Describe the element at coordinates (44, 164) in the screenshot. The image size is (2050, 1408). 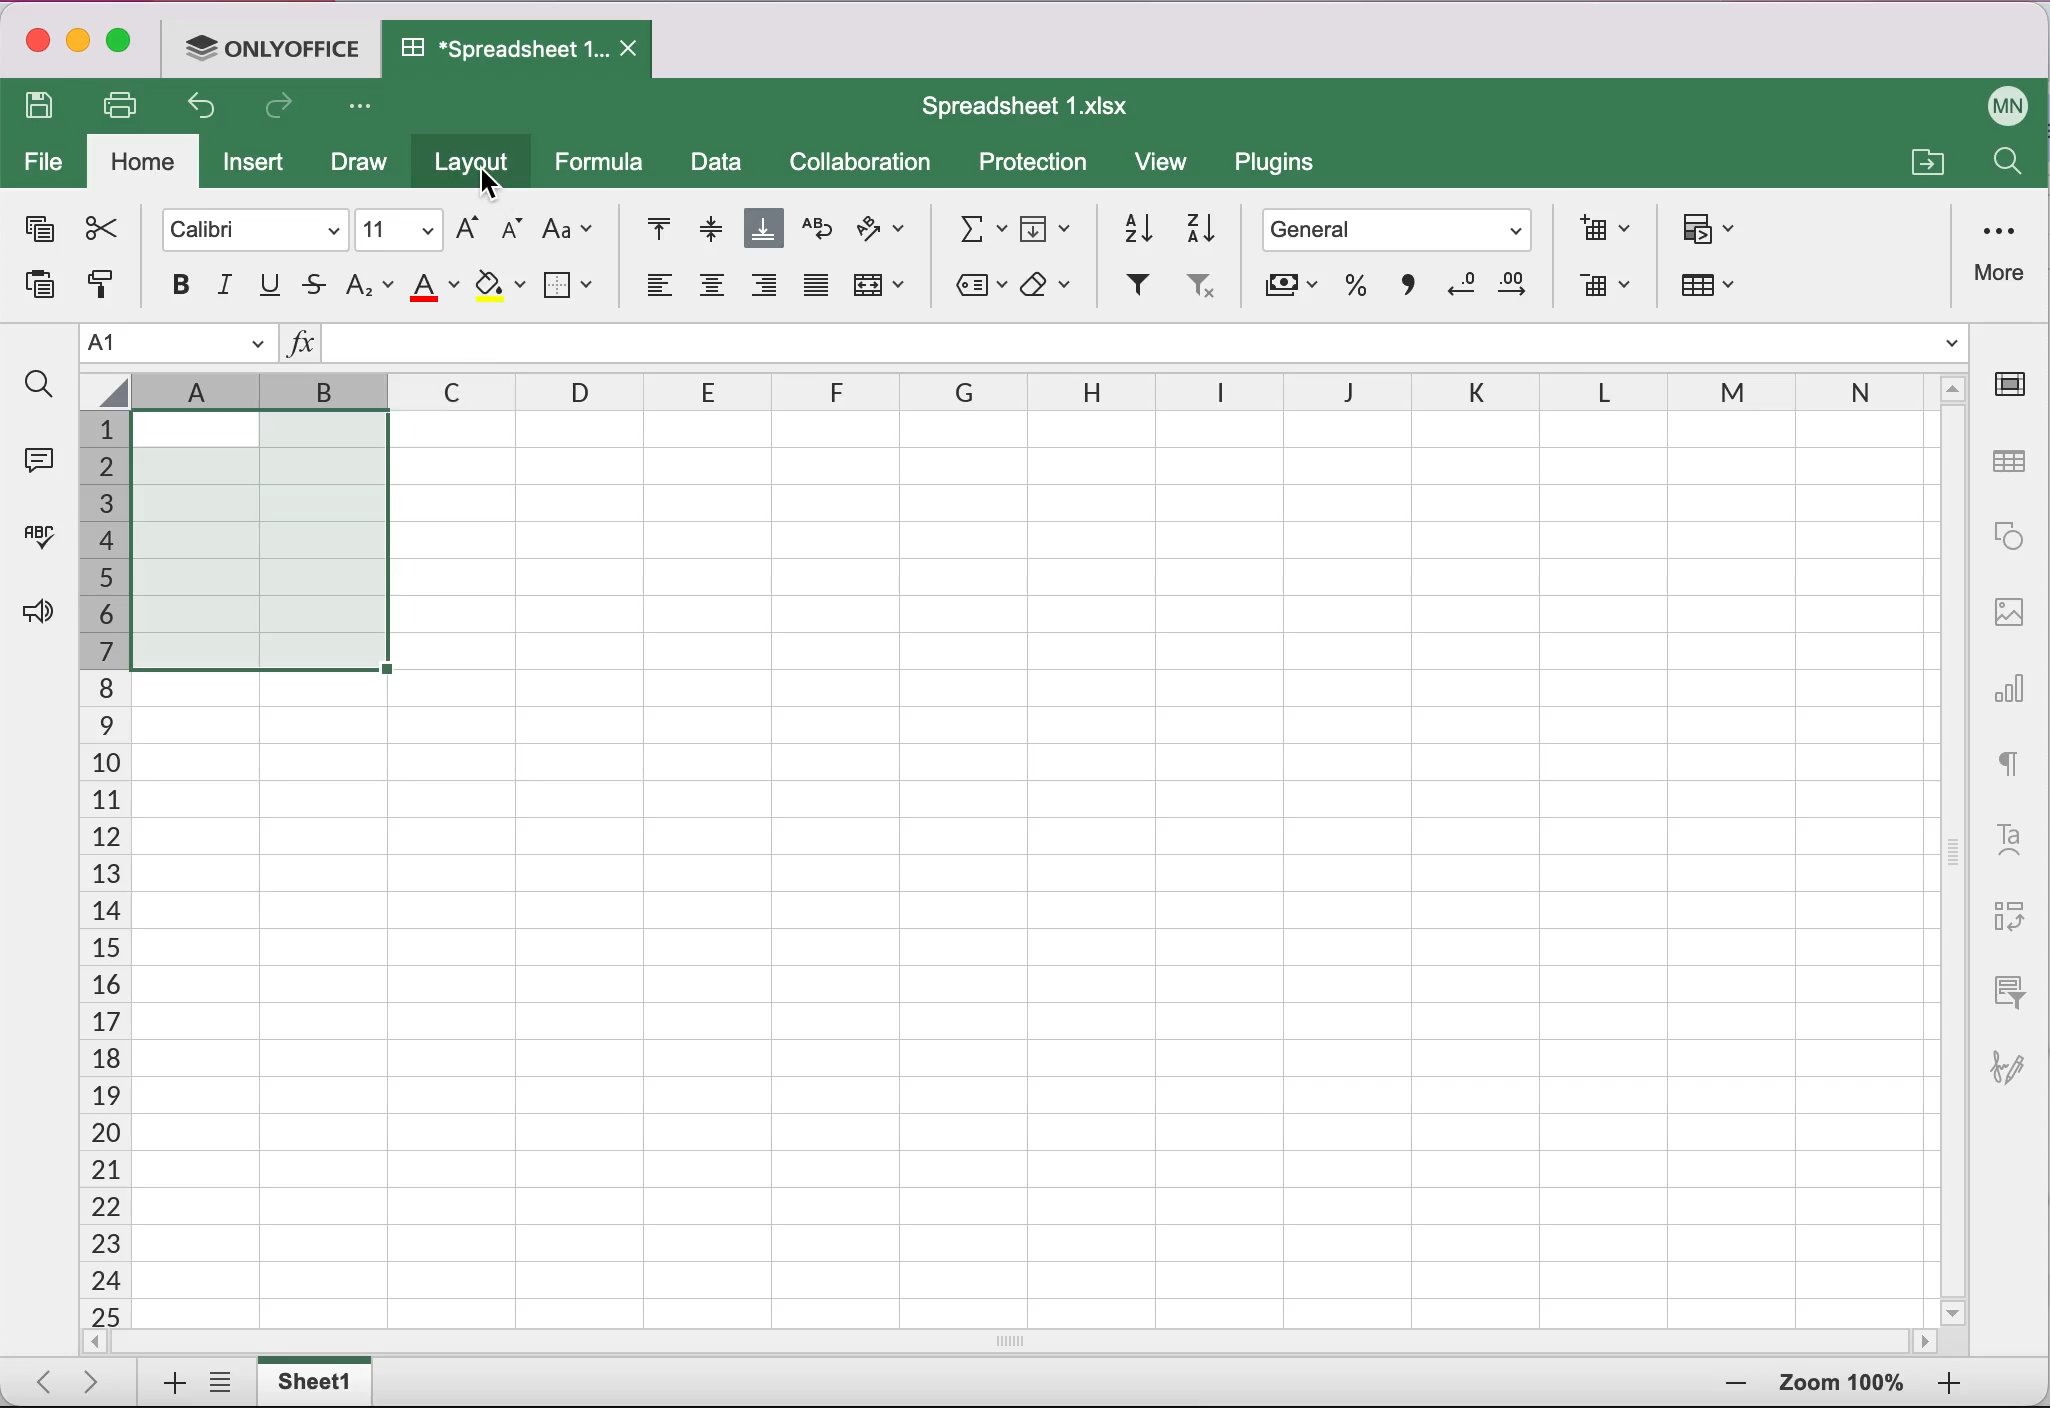
I see `file` at that location.